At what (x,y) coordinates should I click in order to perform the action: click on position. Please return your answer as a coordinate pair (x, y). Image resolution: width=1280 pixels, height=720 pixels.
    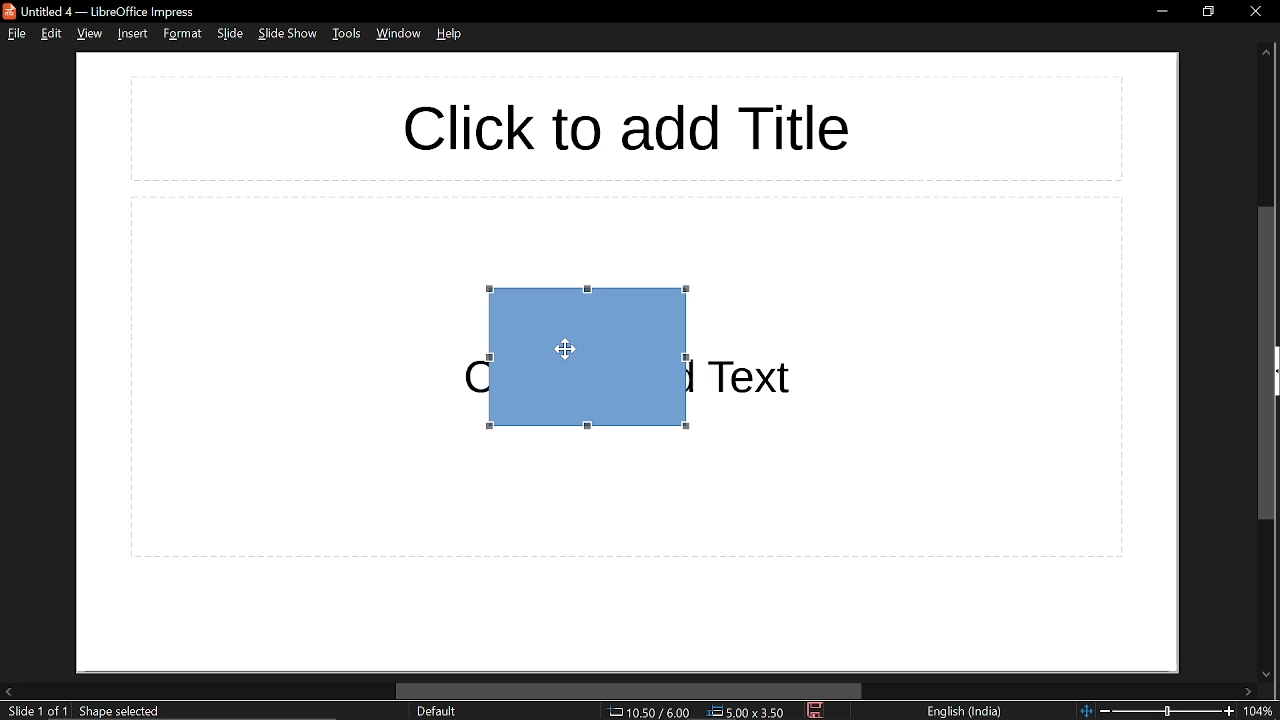
    Looking at the image, I should click on (747, 712).